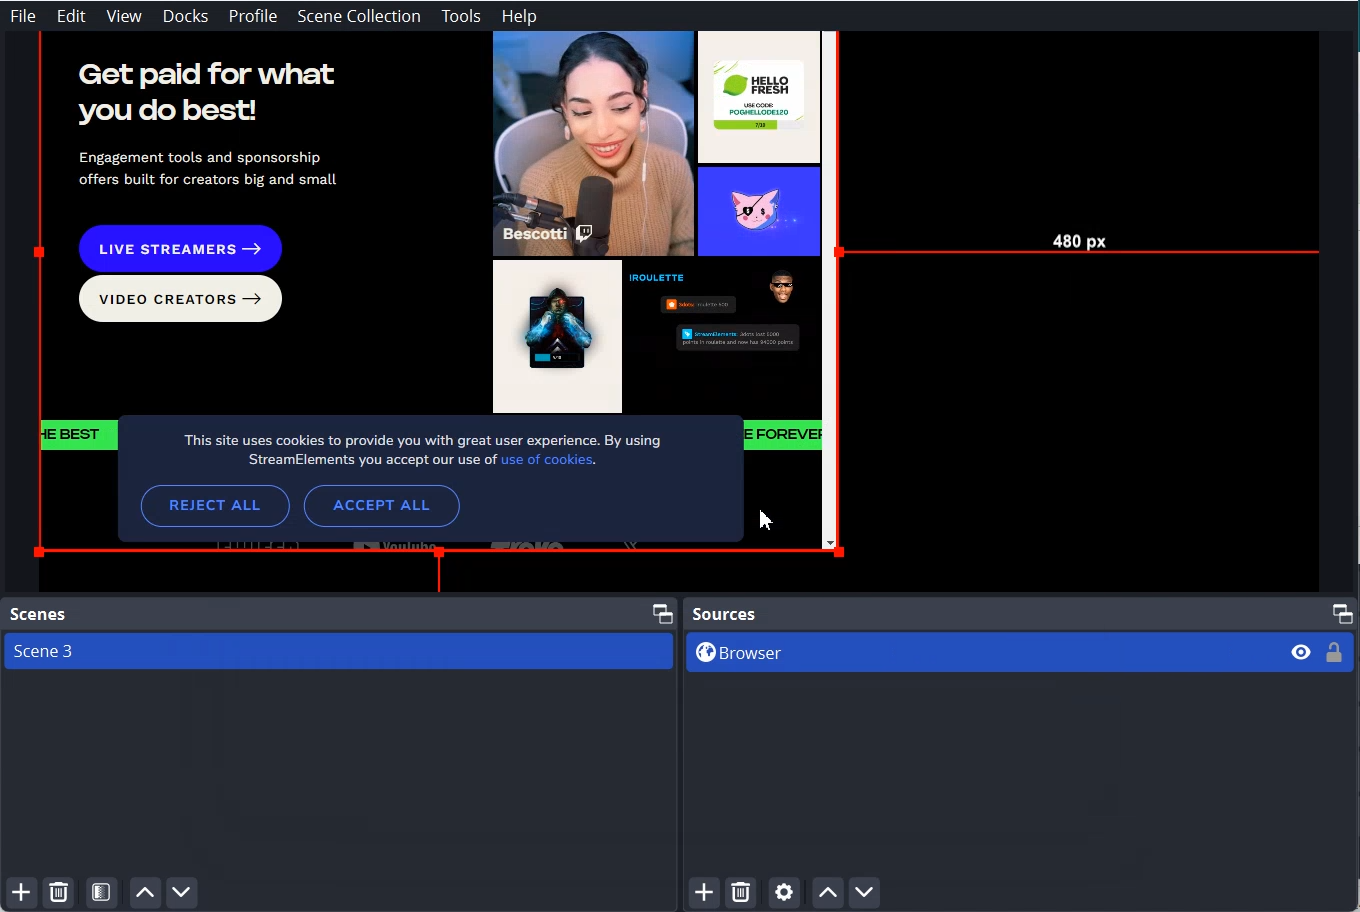 This screenshot has width=1360, height=912. I want to click on Edit, so click(72, 16).